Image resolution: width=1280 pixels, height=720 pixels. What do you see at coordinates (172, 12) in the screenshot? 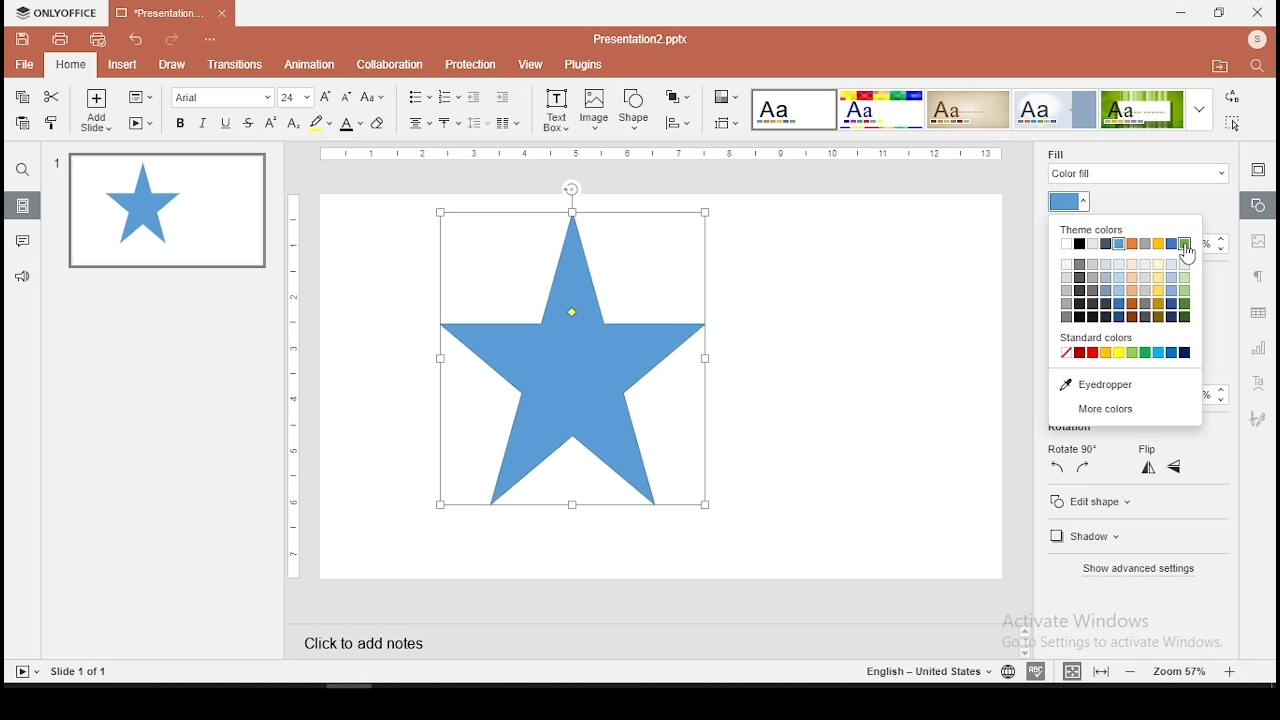
I see `presentation` at bounding box center [172, 12].